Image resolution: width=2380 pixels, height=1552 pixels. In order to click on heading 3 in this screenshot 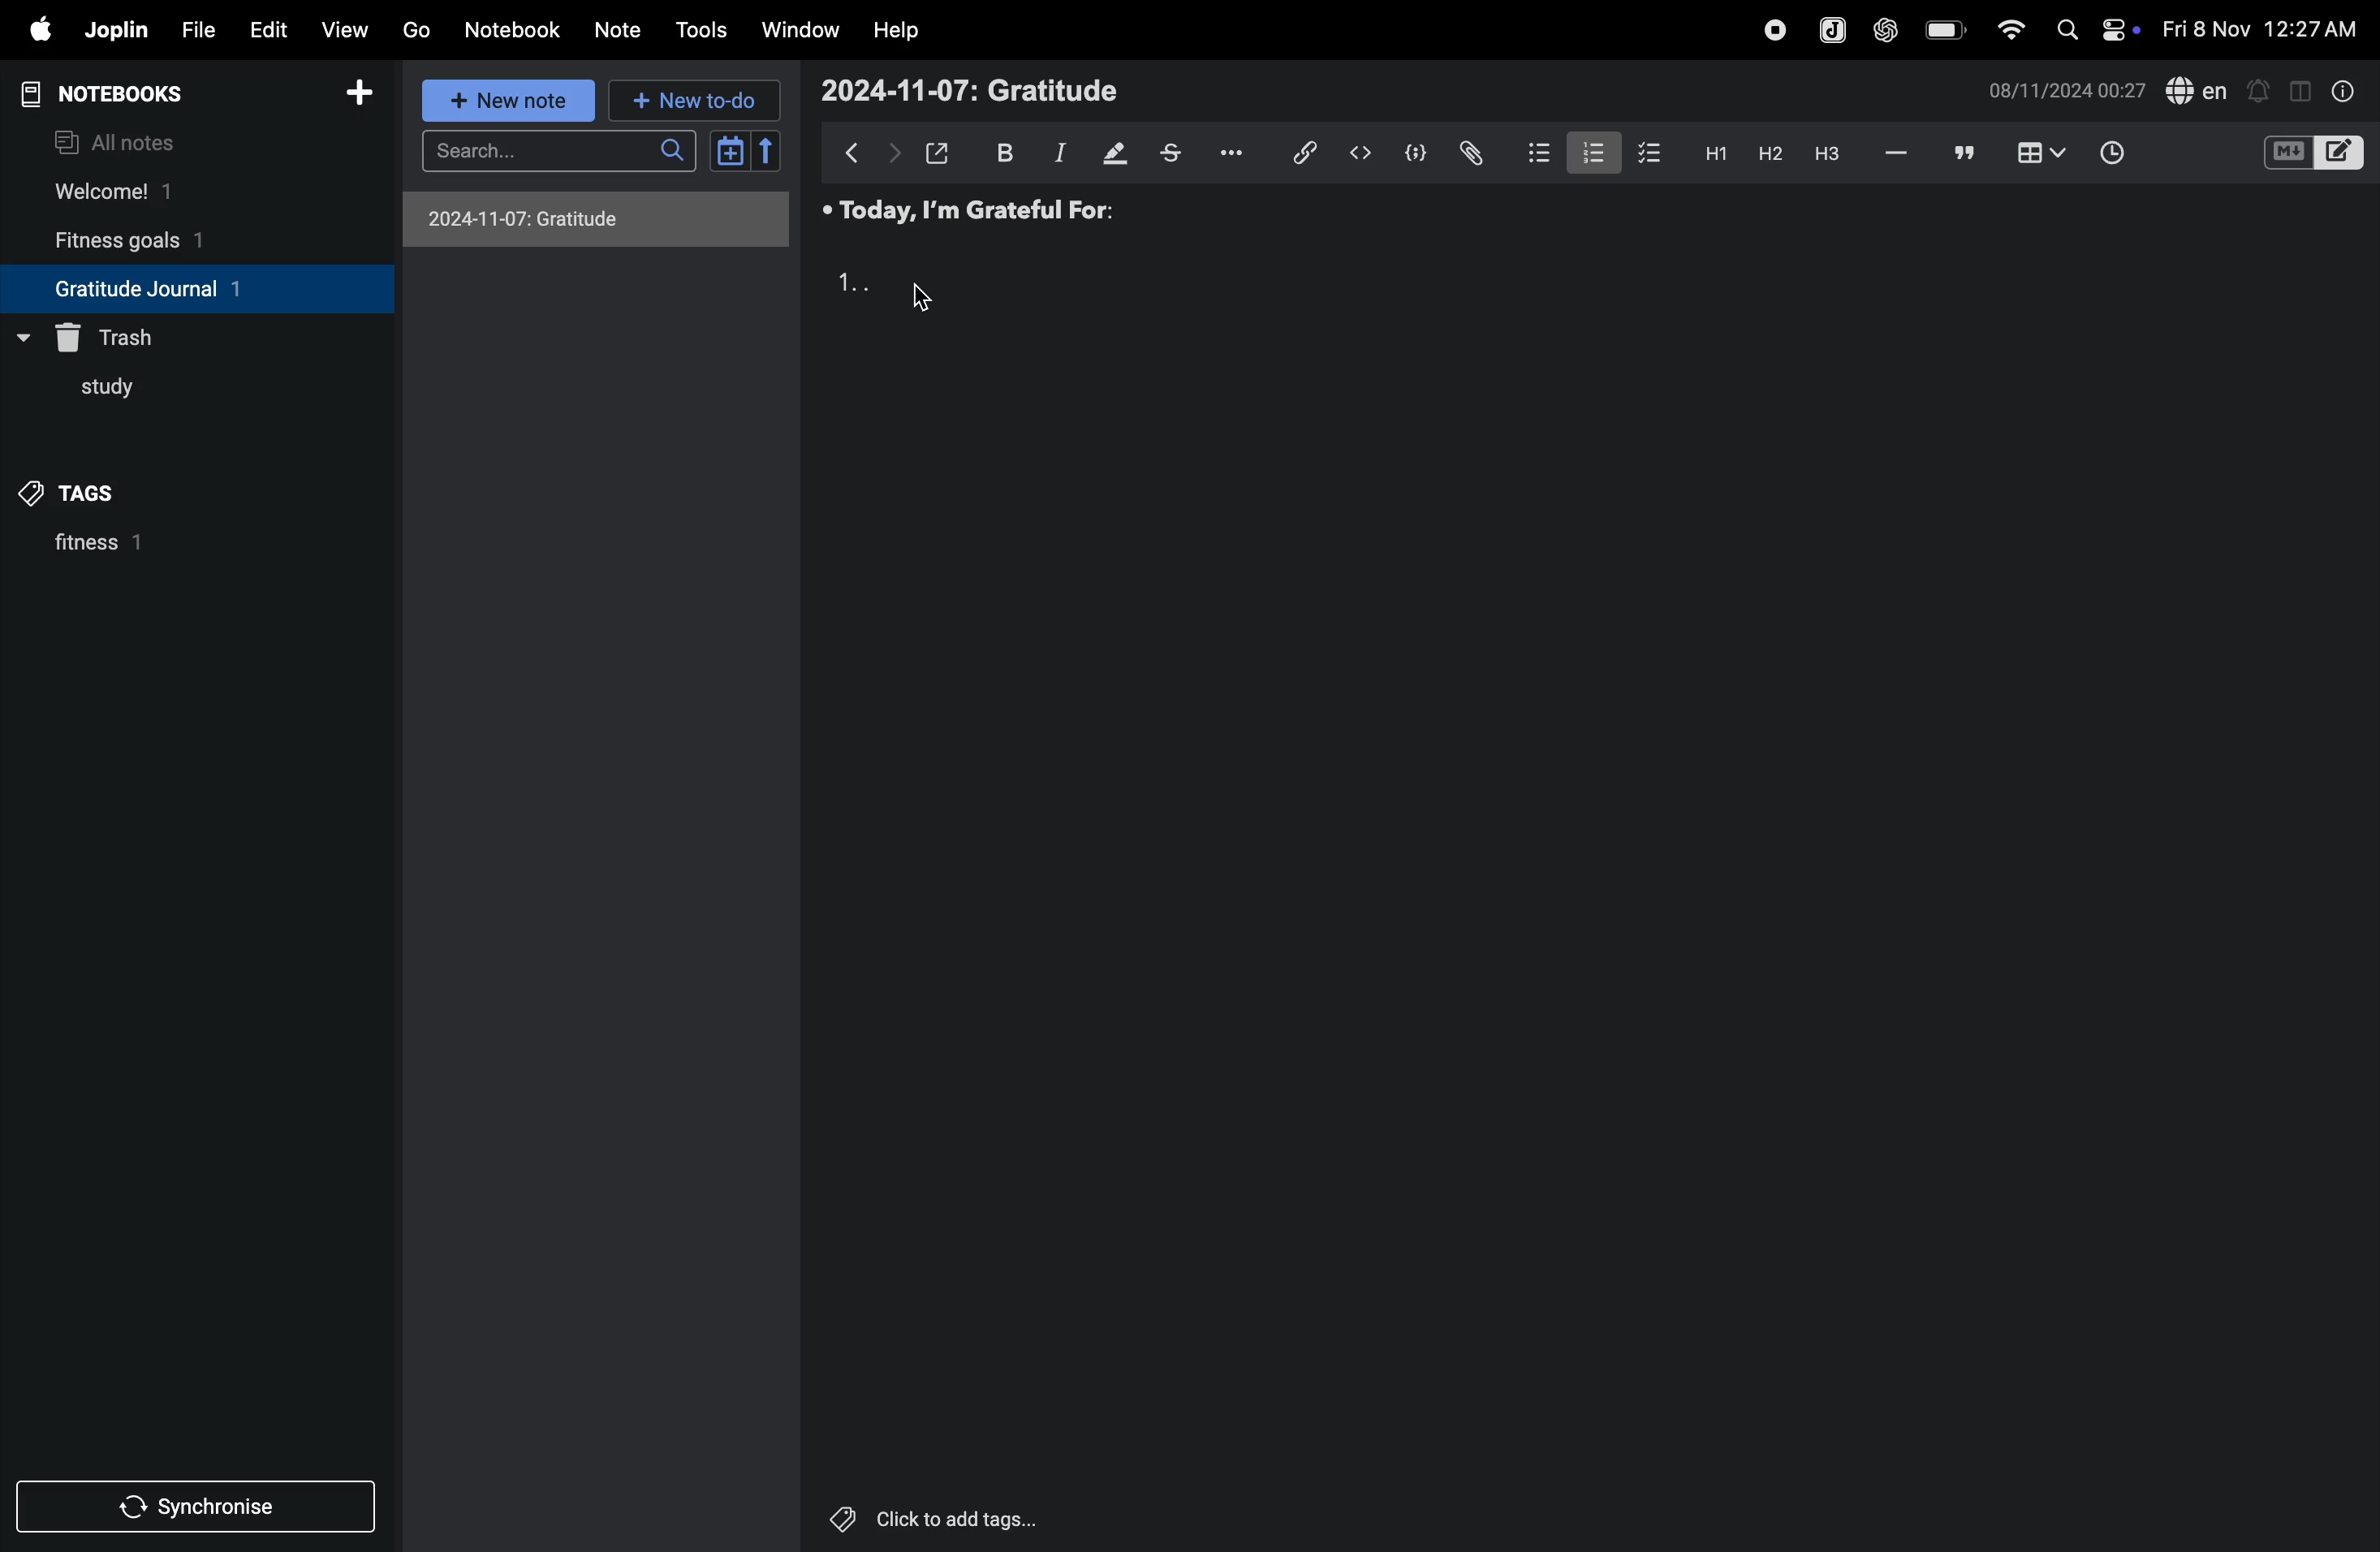, I will do `click(1832, 159)`.